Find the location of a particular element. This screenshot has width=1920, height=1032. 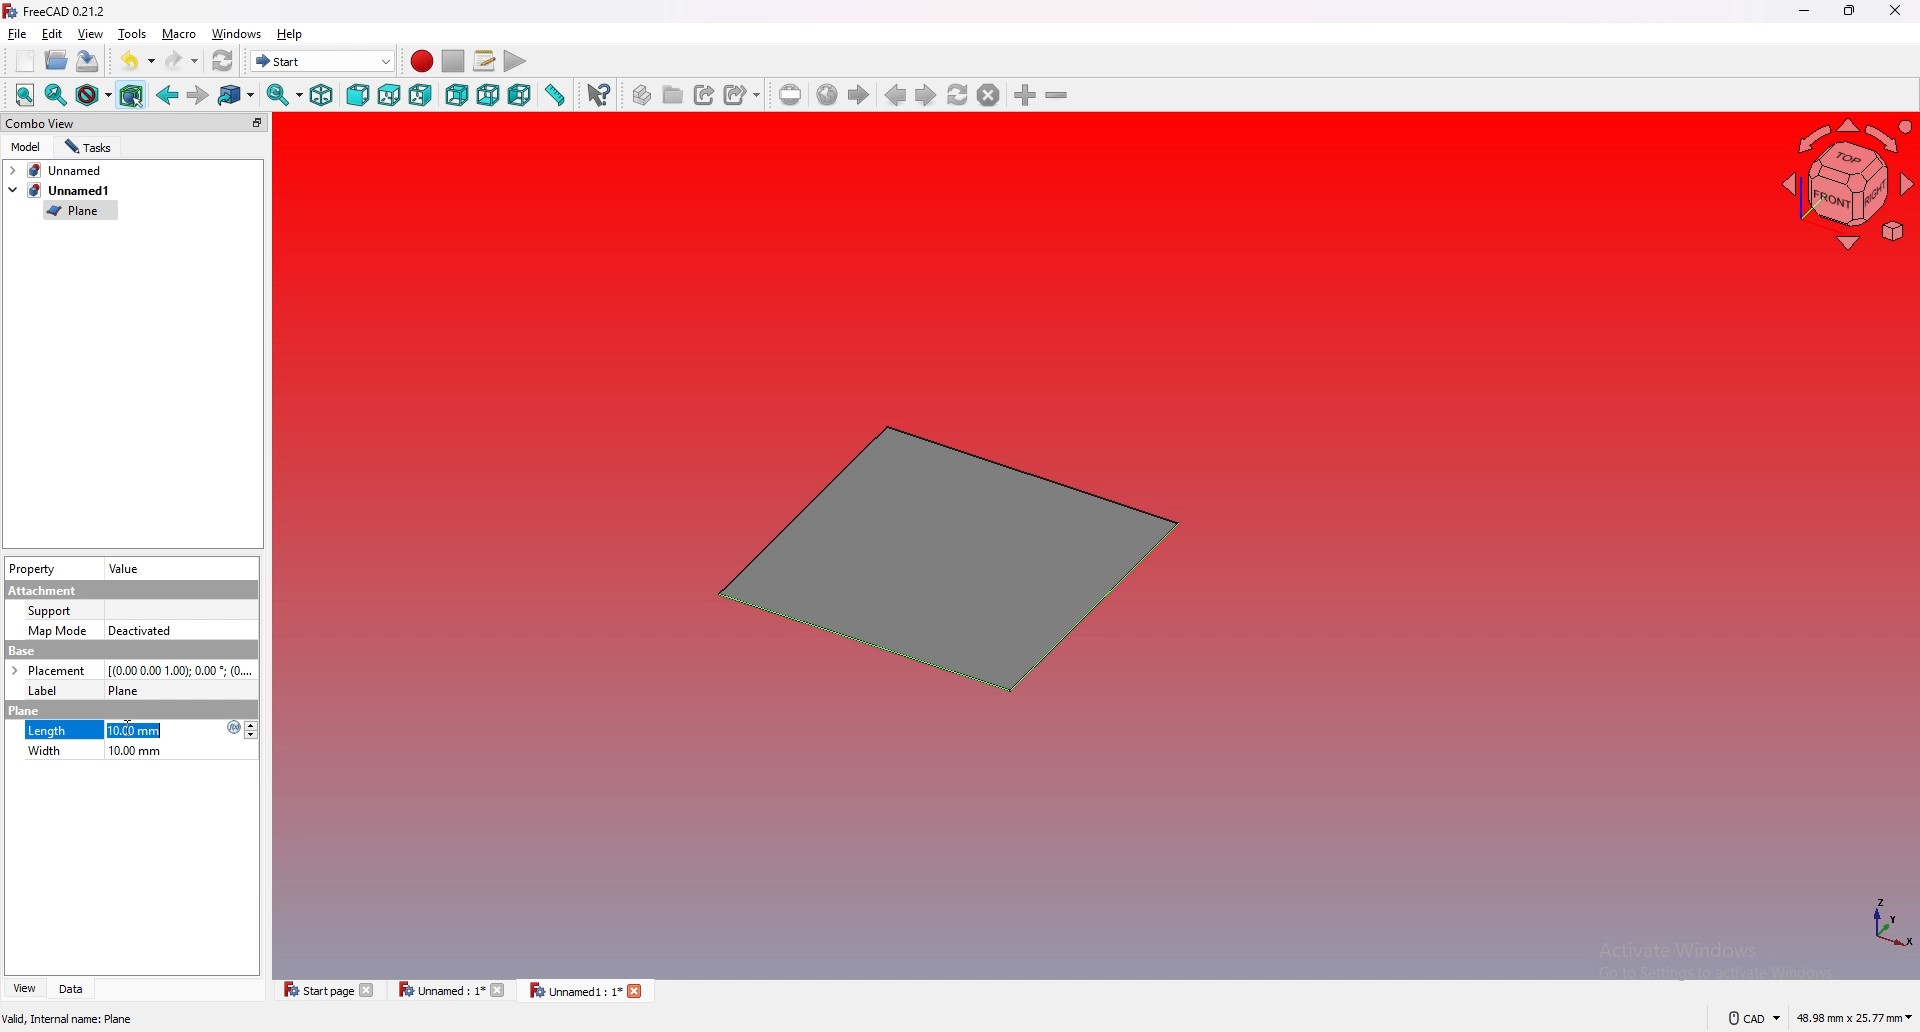

isometric is located at coordinates (321, 95).